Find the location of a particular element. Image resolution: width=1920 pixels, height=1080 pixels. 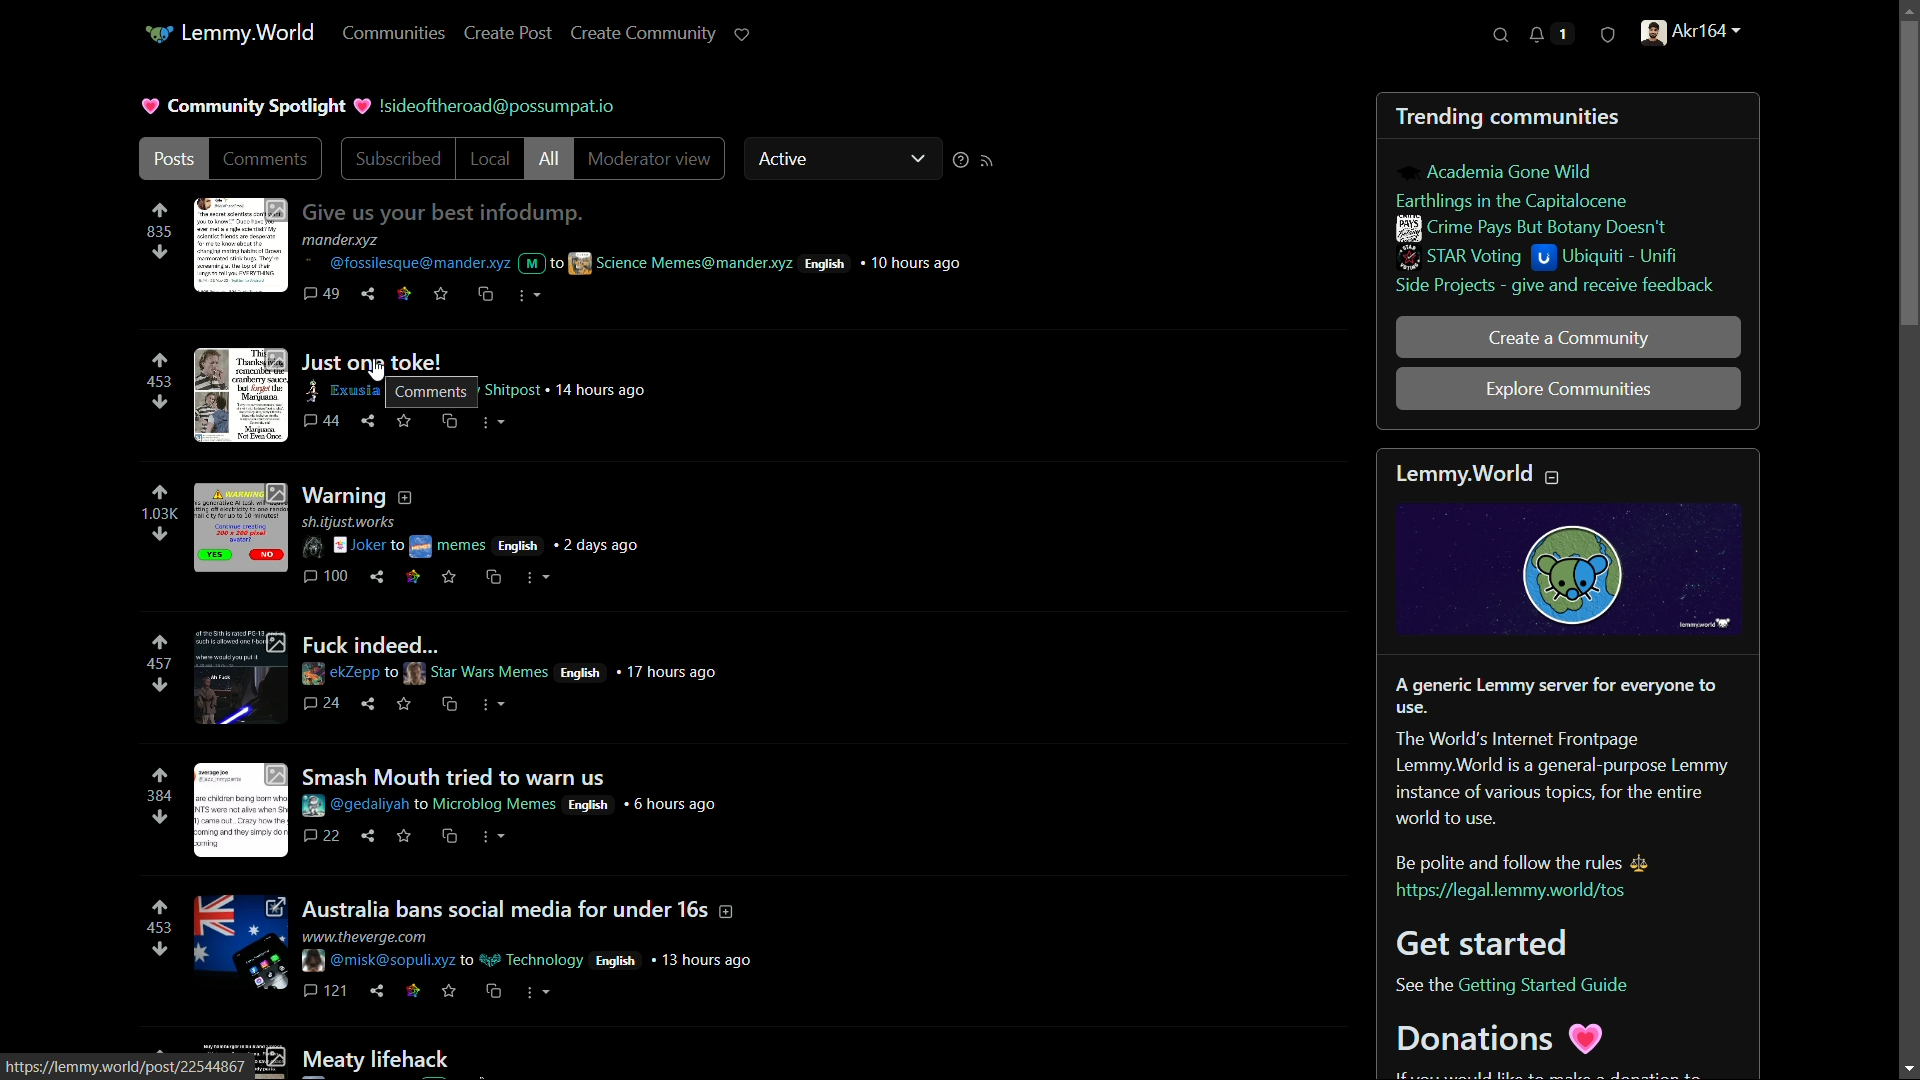

save is located at coordinates (451, 577).